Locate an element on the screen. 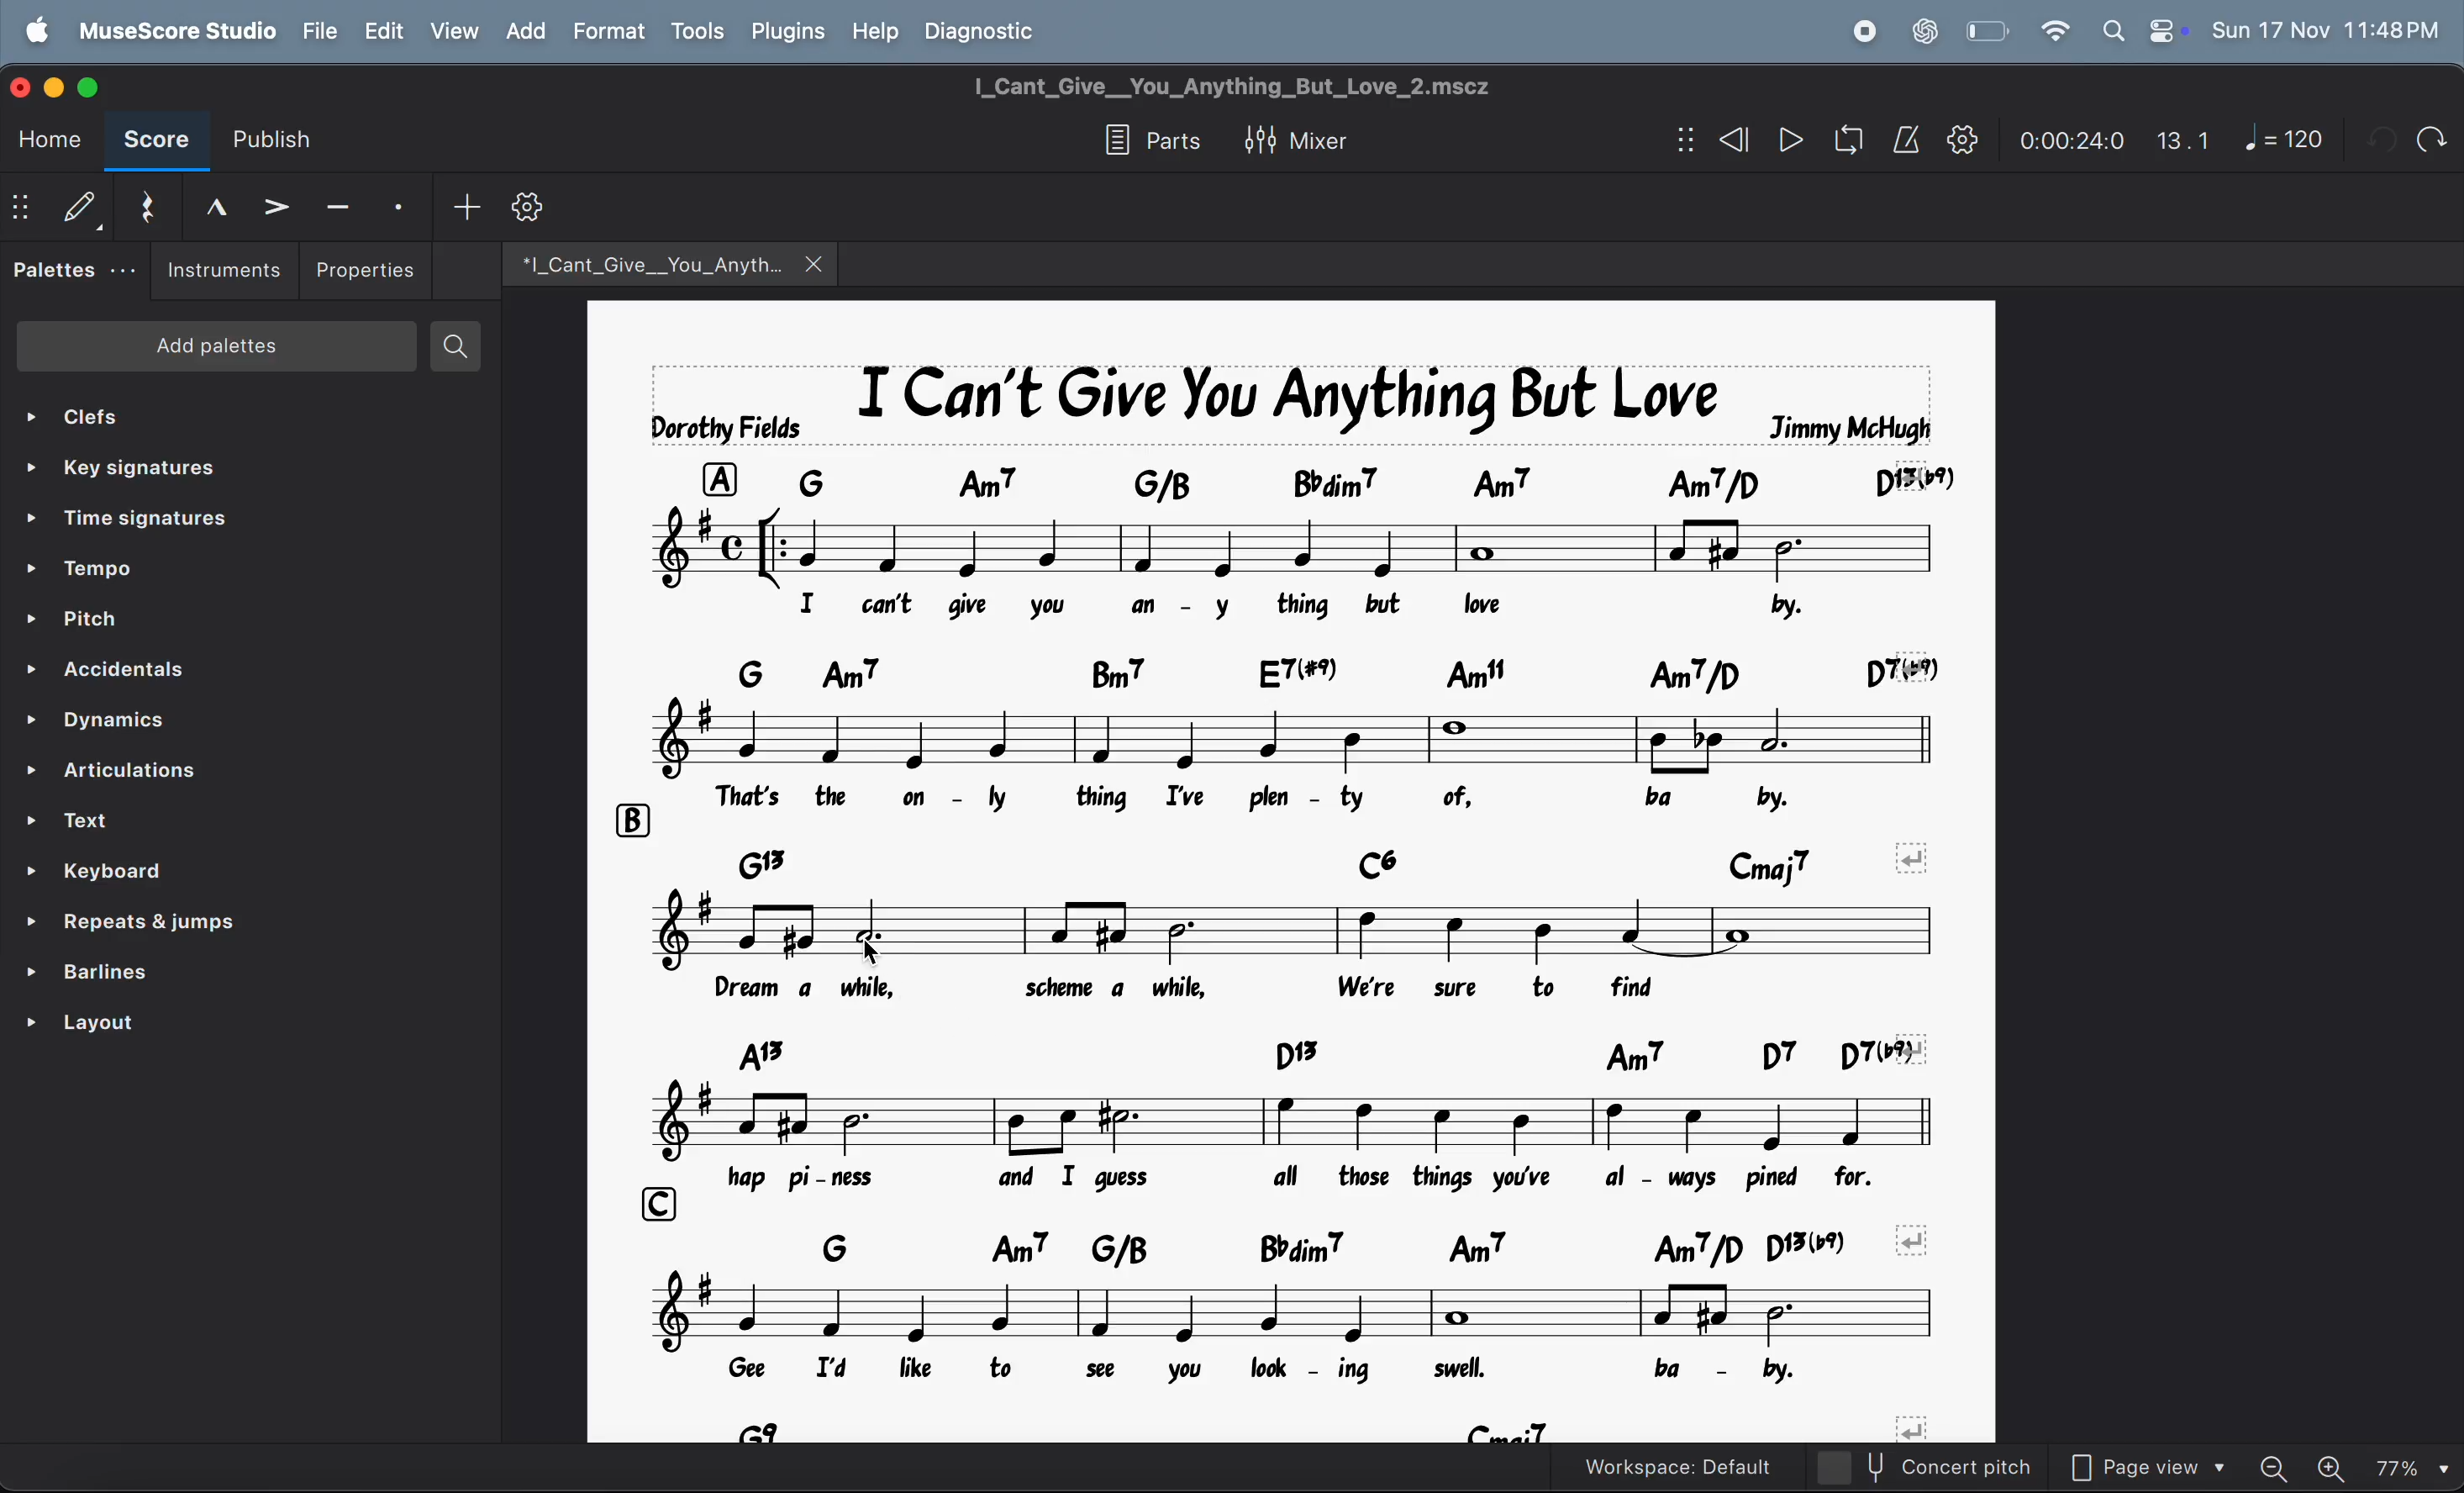 The width and height of the screenshot is (2464, 1493). repeats and jump is located at coordinates (196, 926).